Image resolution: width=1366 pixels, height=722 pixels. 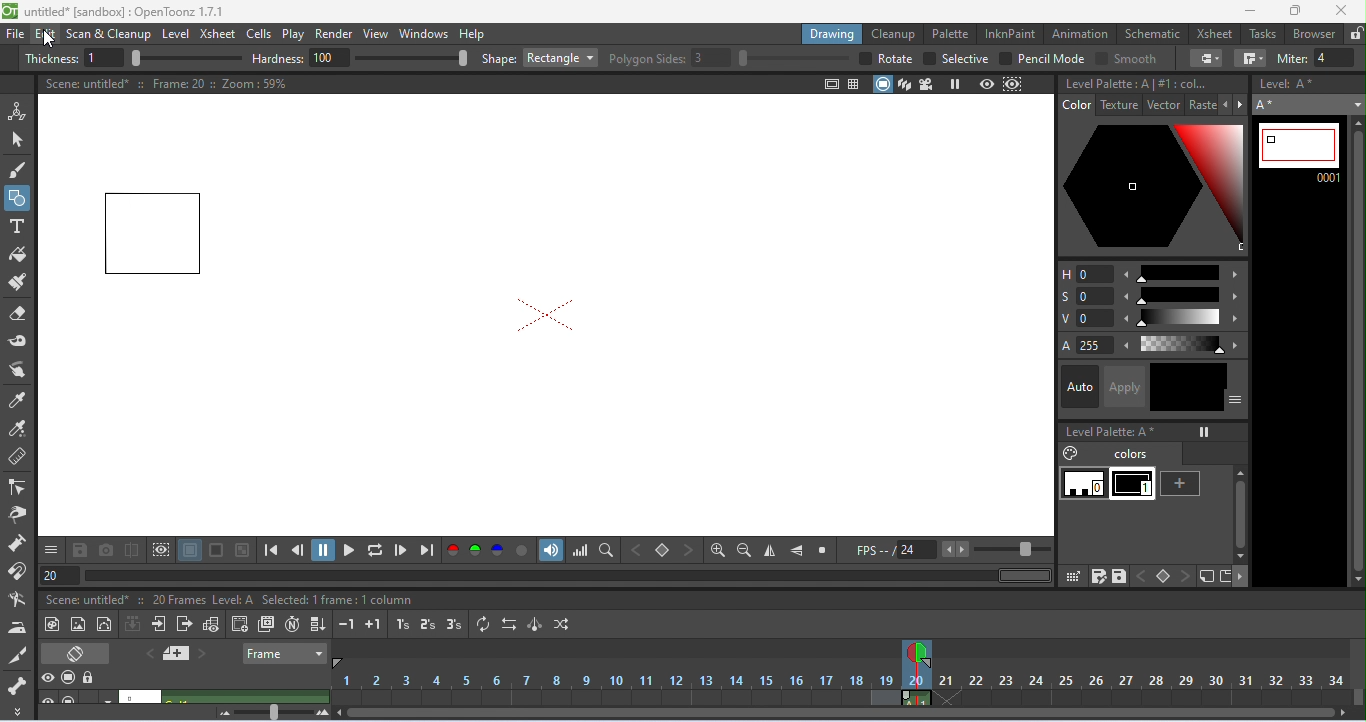 I want to click on brush, so click(x=17, y=169).